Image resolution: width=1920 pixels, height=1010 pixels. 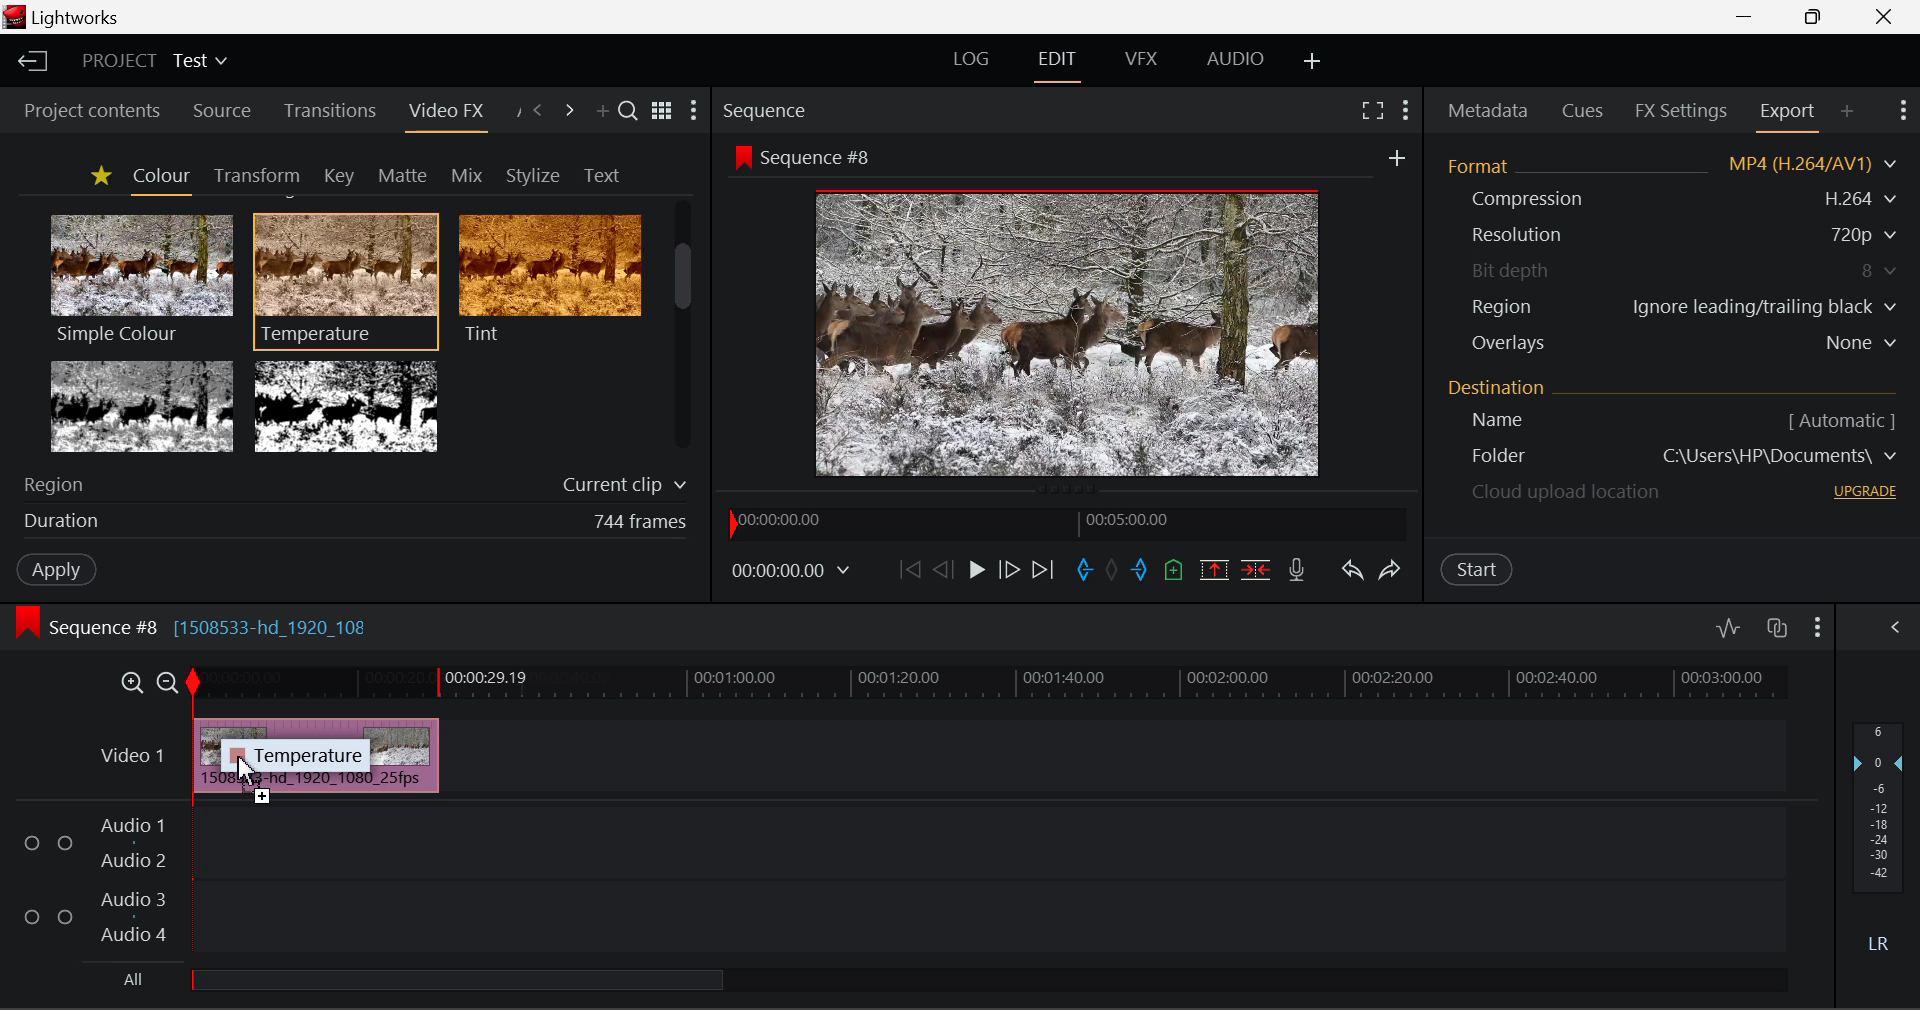 I want to click on LOG Layout, so click(x=974, y=58).